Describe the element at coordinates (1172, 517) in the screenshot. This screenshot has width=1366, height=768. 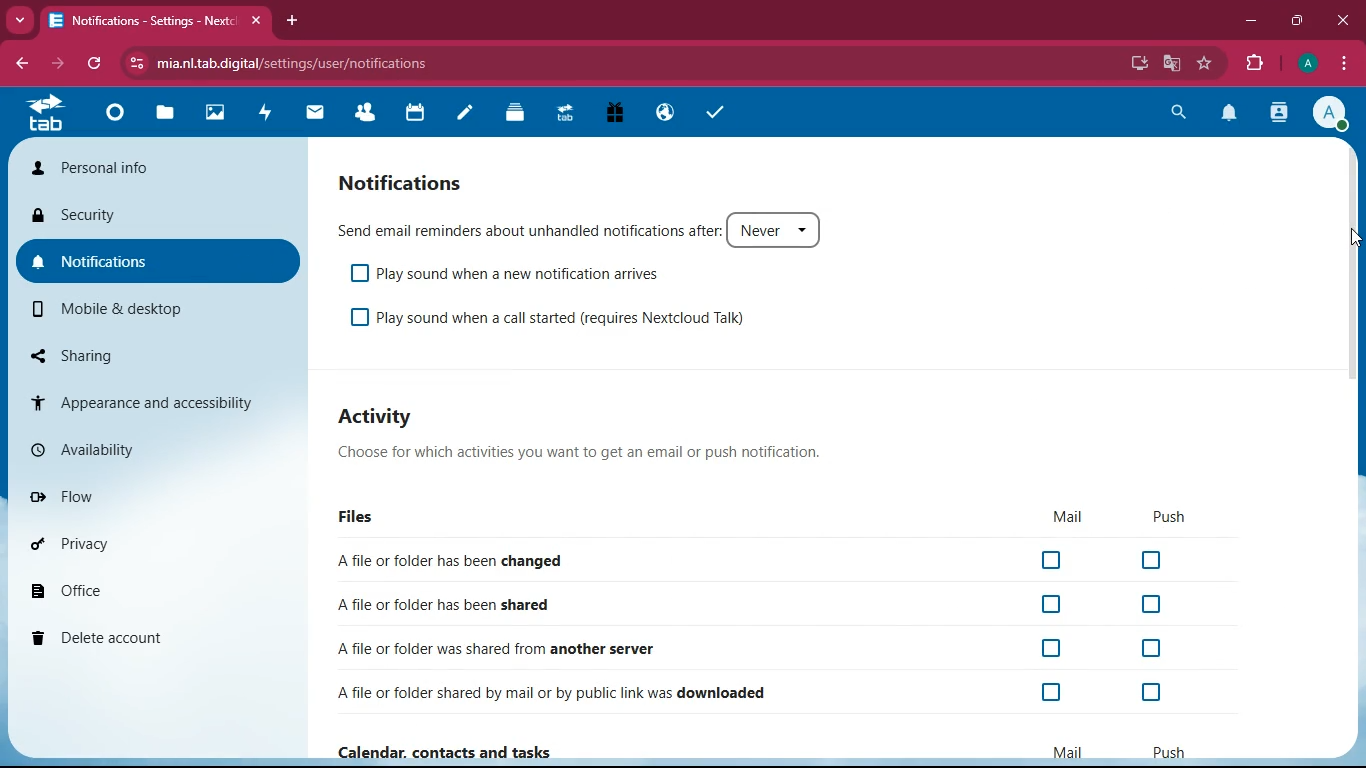
I see `push` at that location.